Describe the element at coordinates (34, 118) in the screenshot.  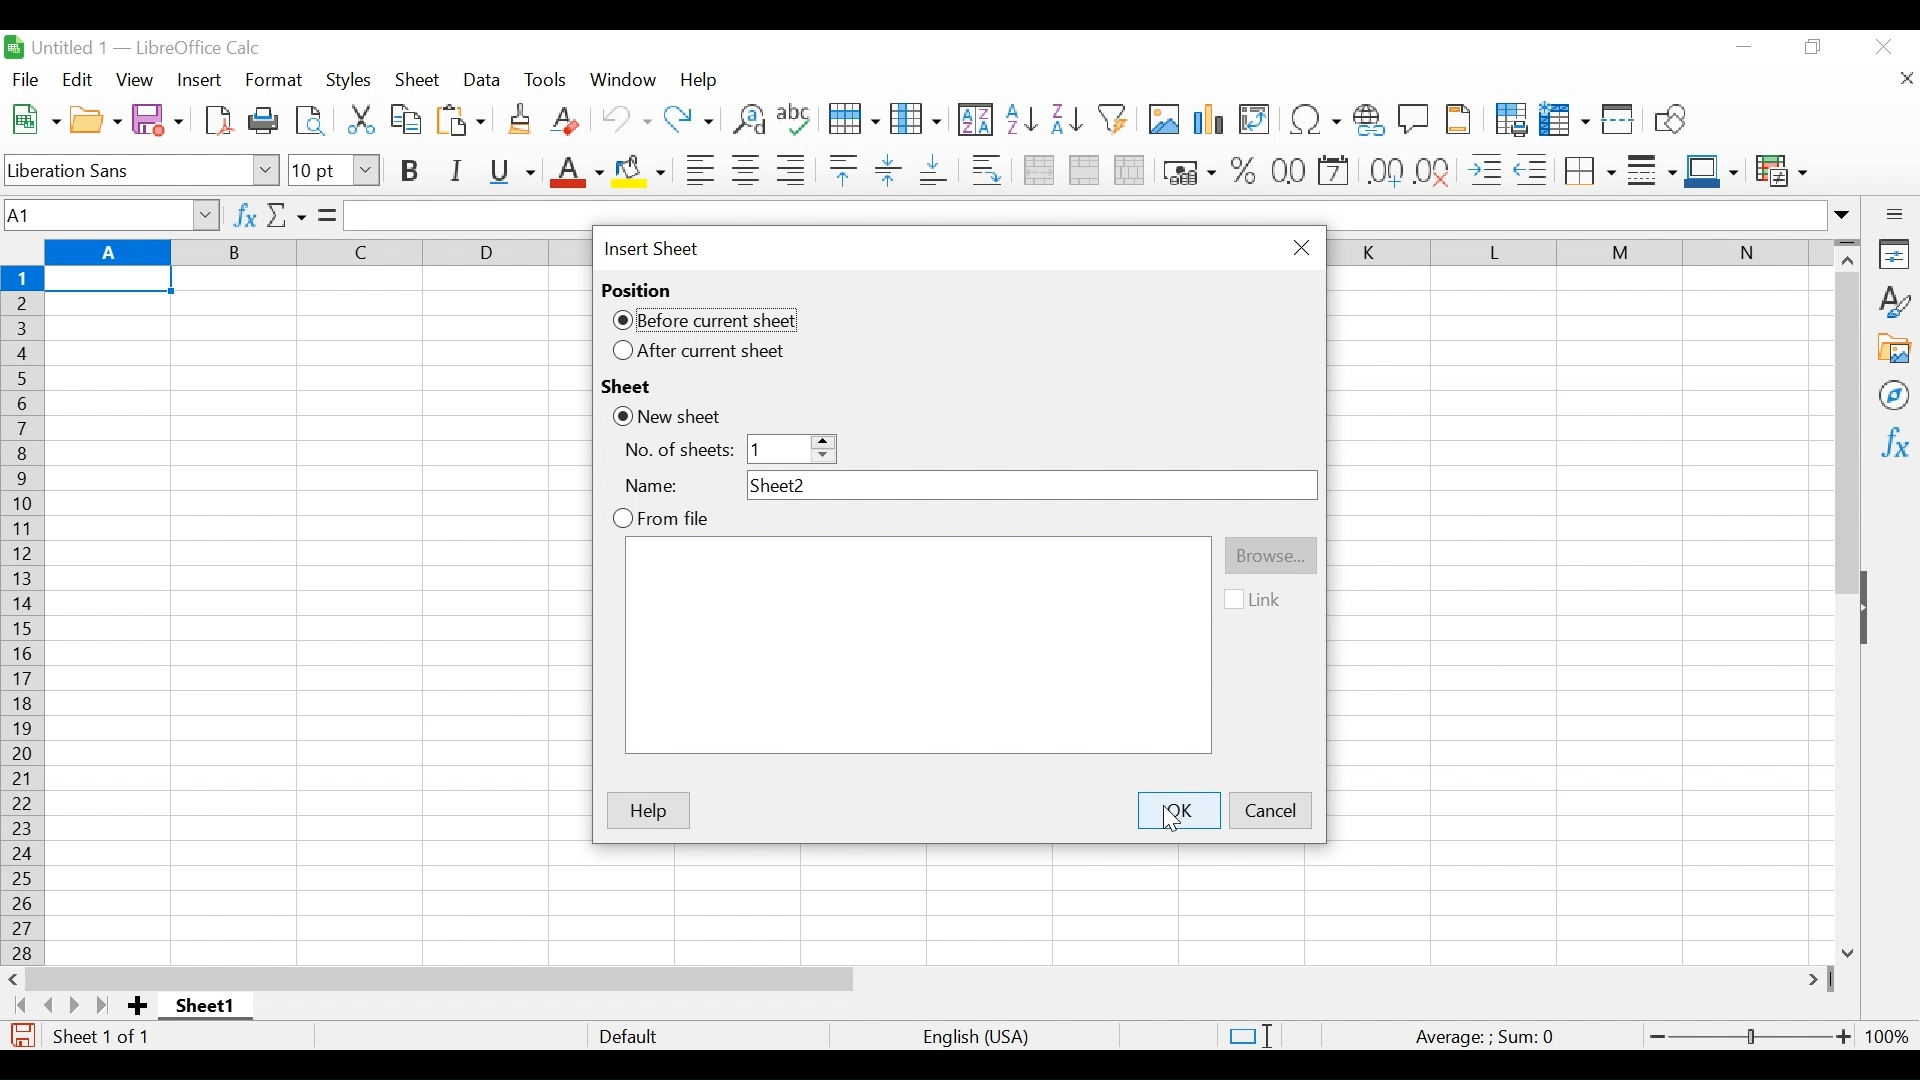
I see `New` at that location.